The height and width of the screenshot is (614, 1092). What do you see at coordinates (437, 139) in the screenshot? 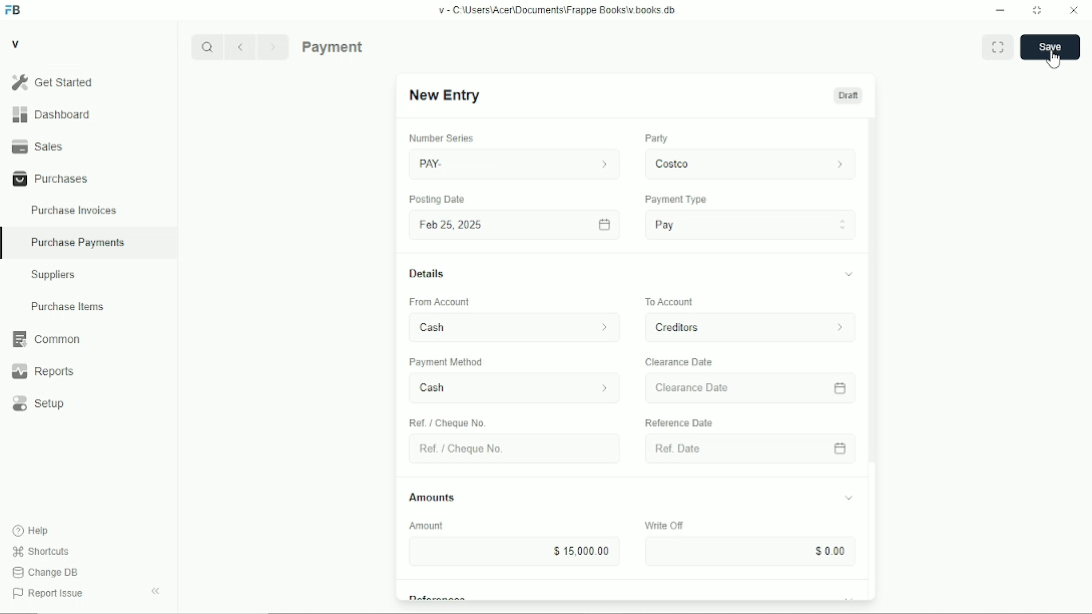
I see `number series` at bounding box center [437, 139].